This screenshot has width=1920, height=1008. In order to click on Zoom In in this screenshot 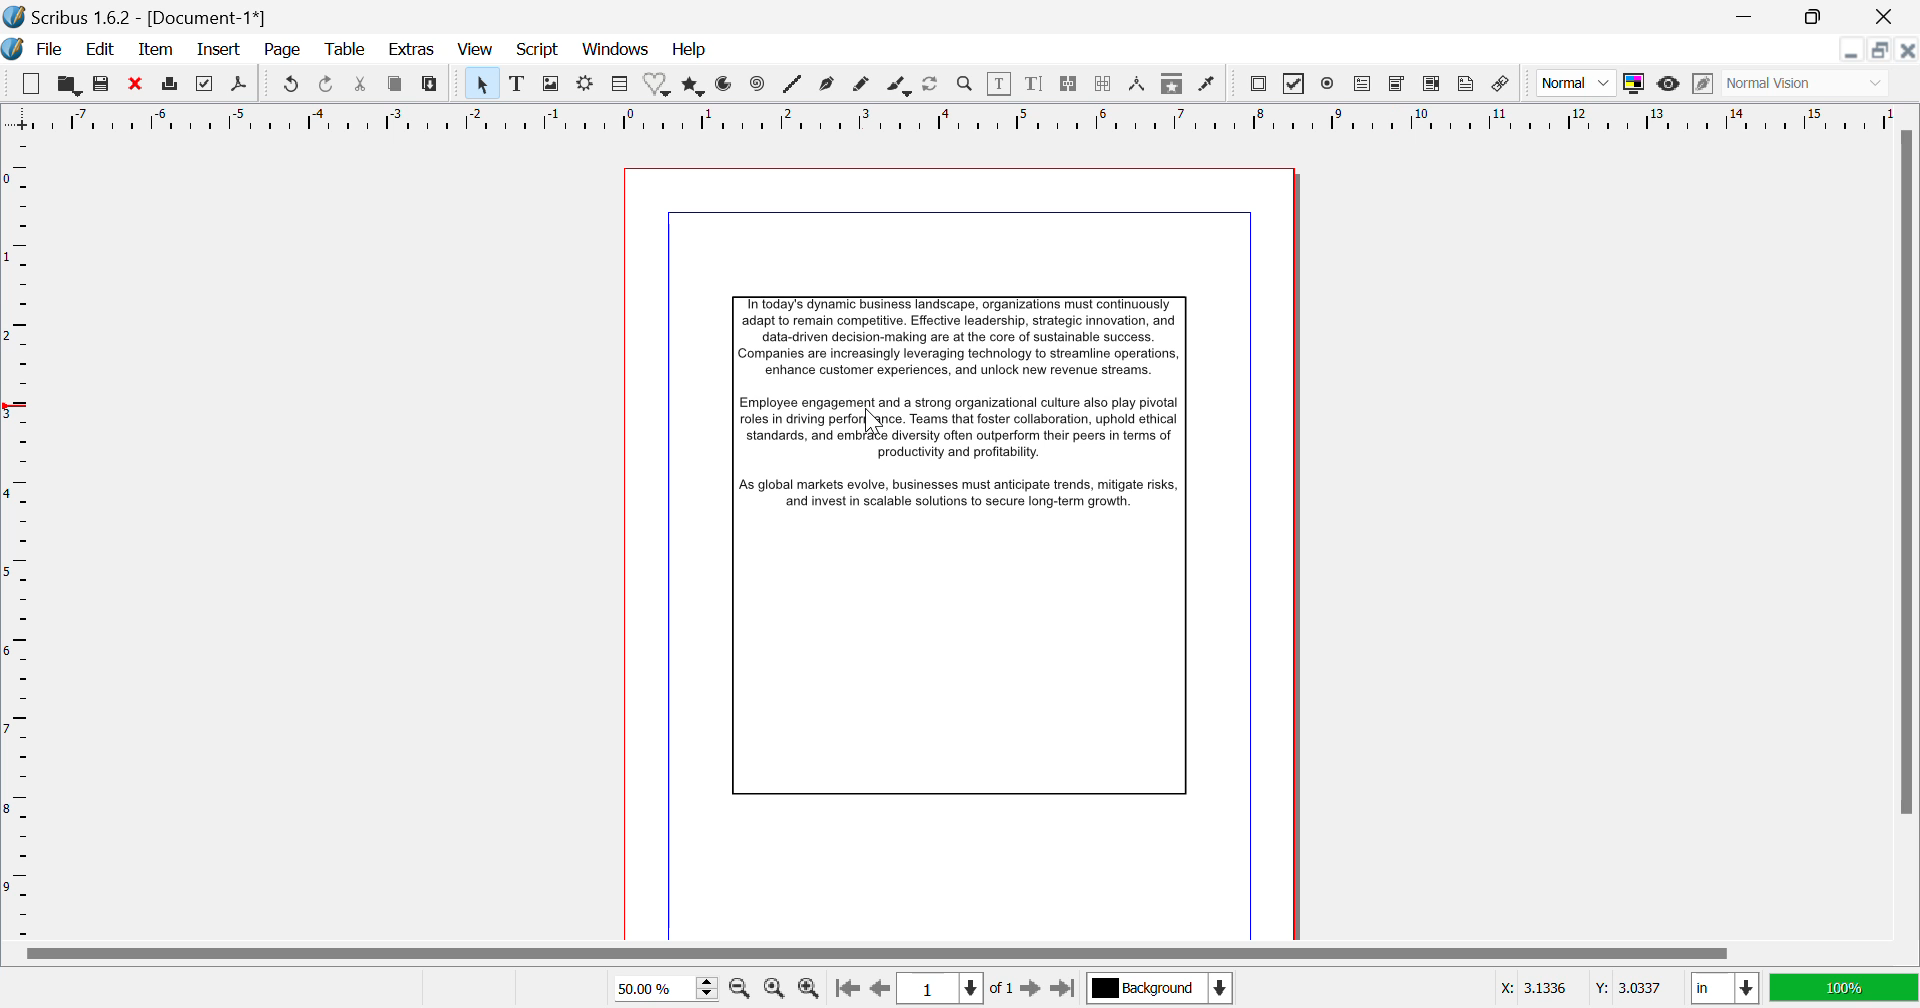, I will do `click(810, 989)`.